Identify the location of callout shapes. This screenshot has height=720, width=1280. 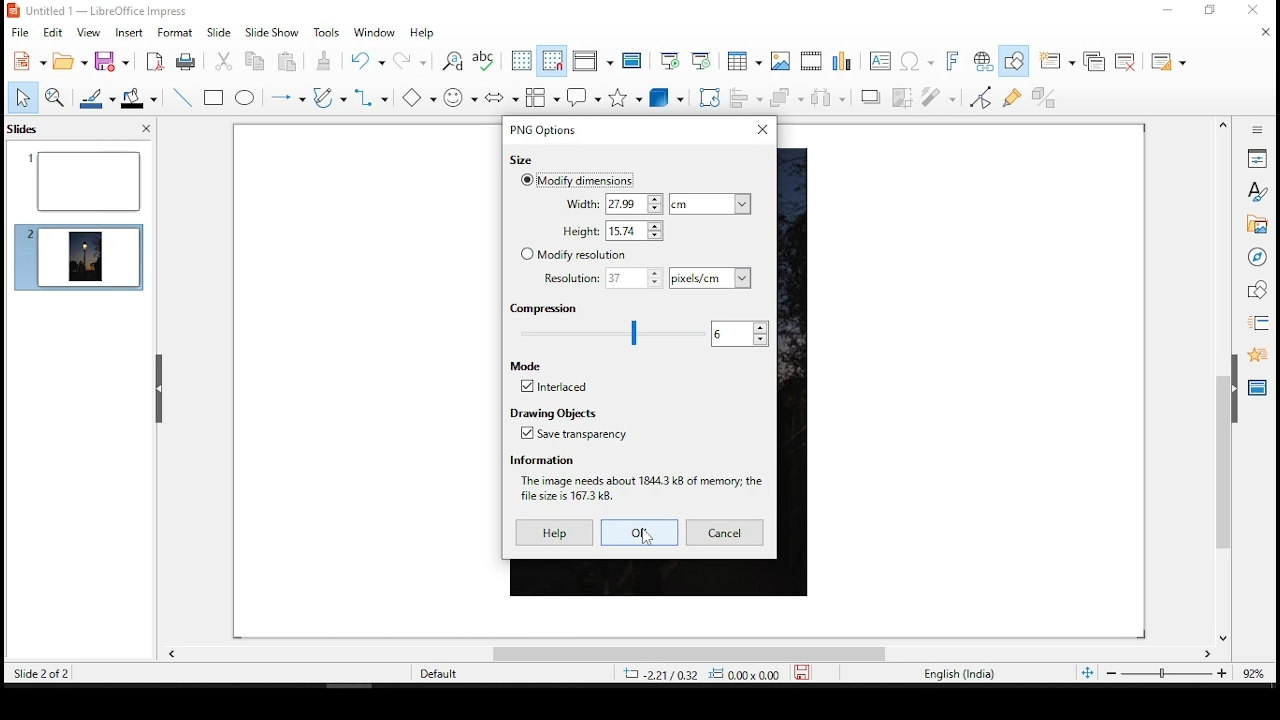
(583, 97).